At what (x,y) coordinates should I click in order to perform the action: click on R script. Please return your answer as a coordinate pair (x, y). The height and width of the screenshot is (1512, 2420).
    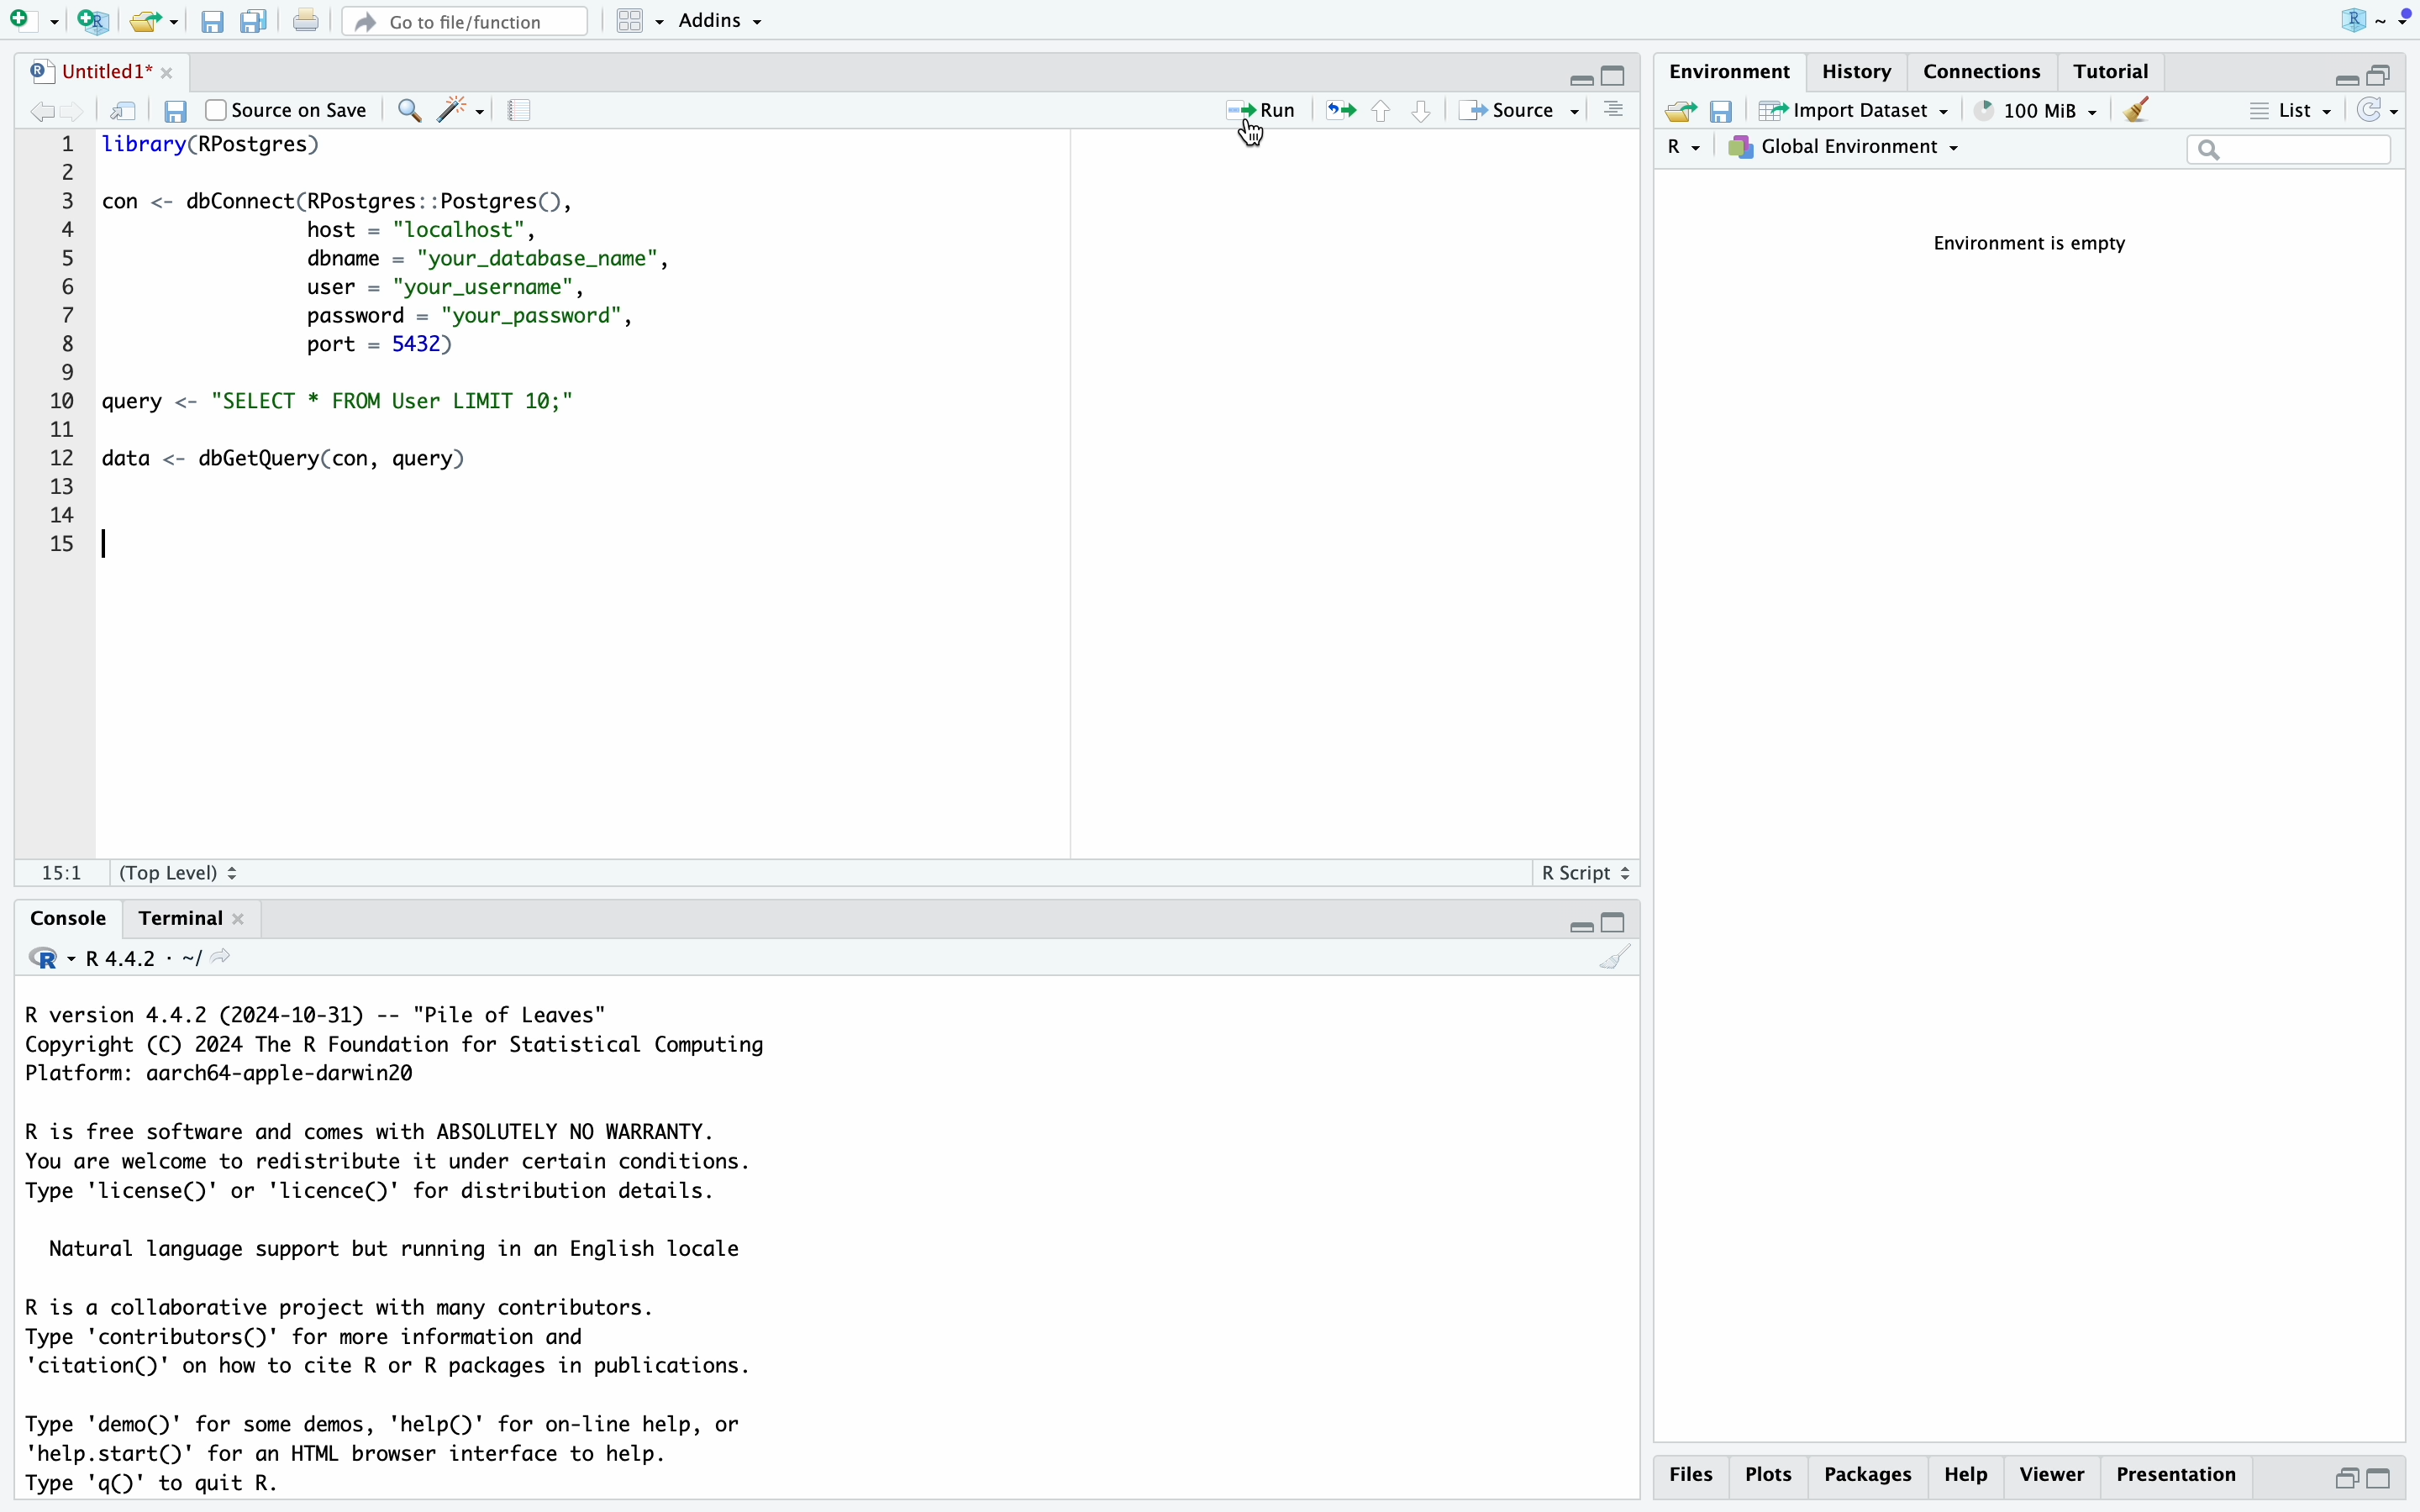
    Looking at the image, I should click on (1587, 873).